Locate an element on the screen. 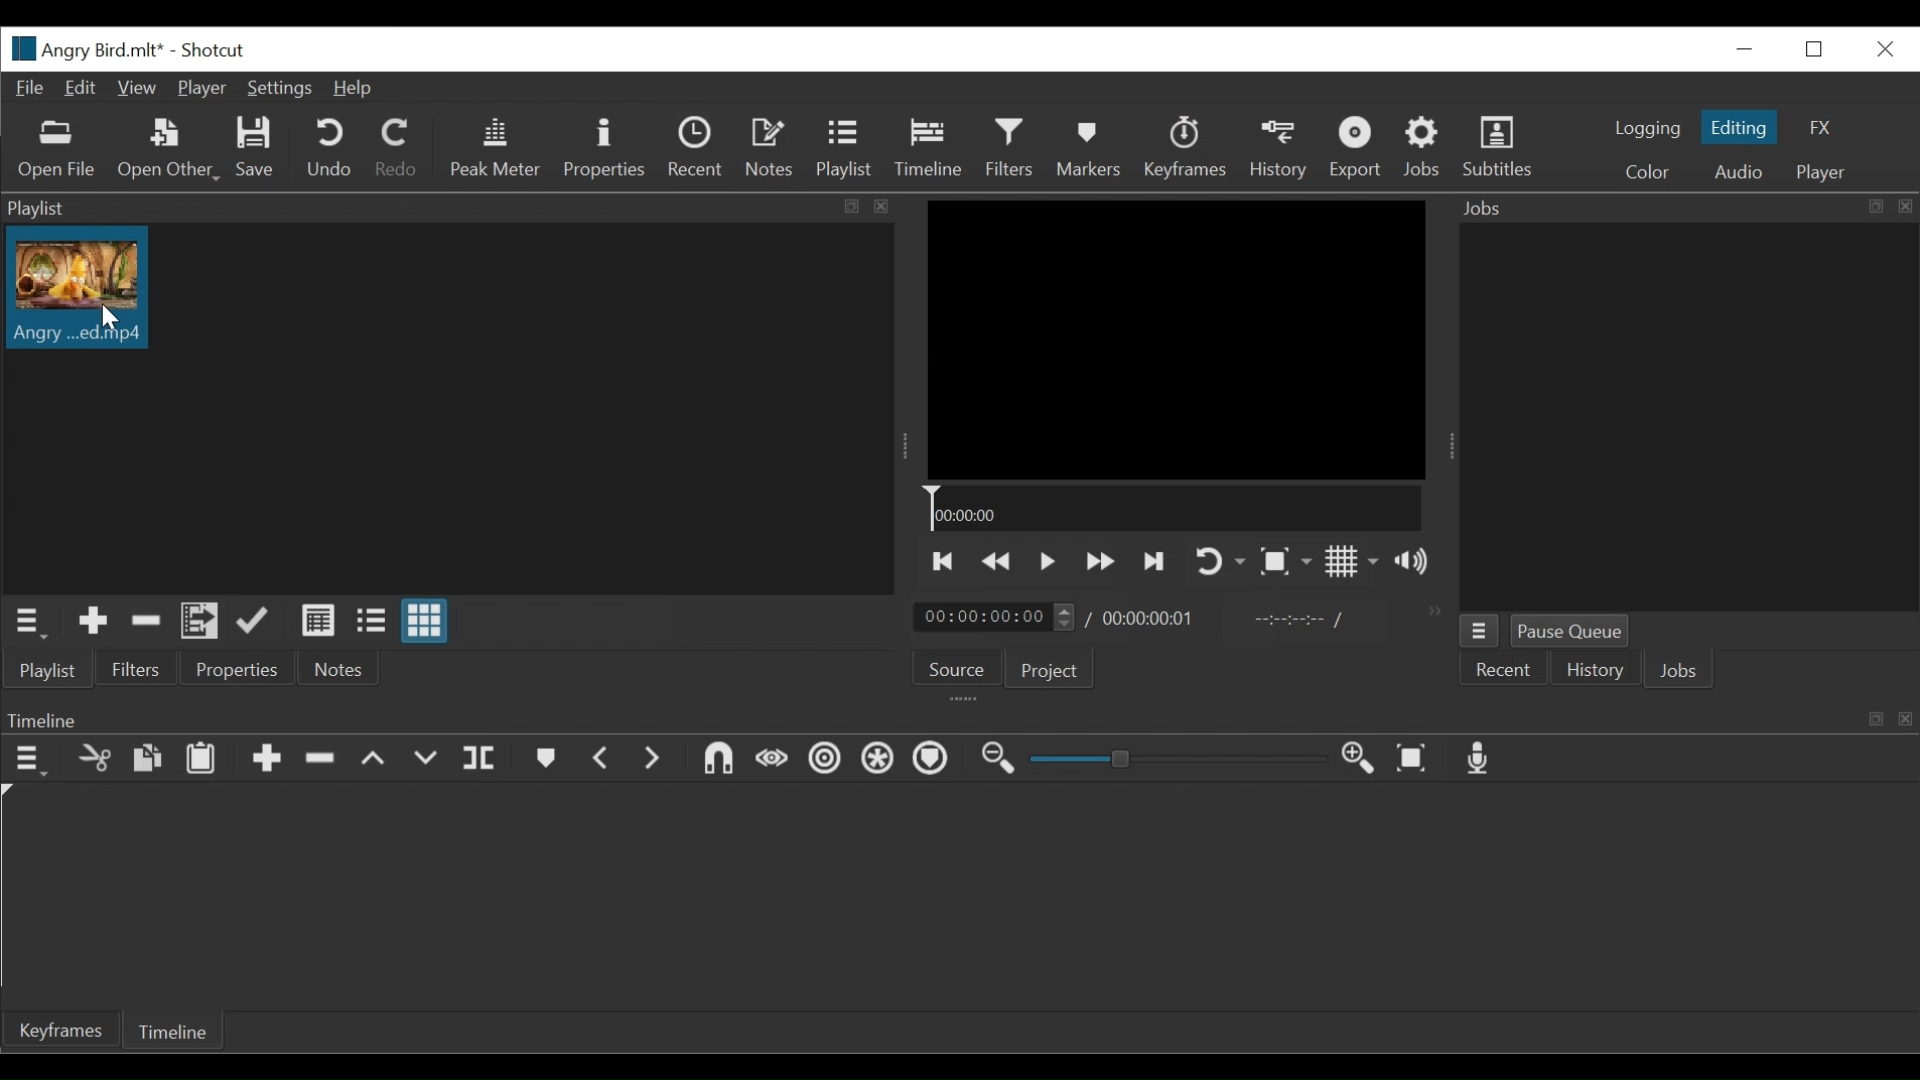 The width and height of the screenshot is (1920, 1080). Redo is located at coordinates (397, 148).